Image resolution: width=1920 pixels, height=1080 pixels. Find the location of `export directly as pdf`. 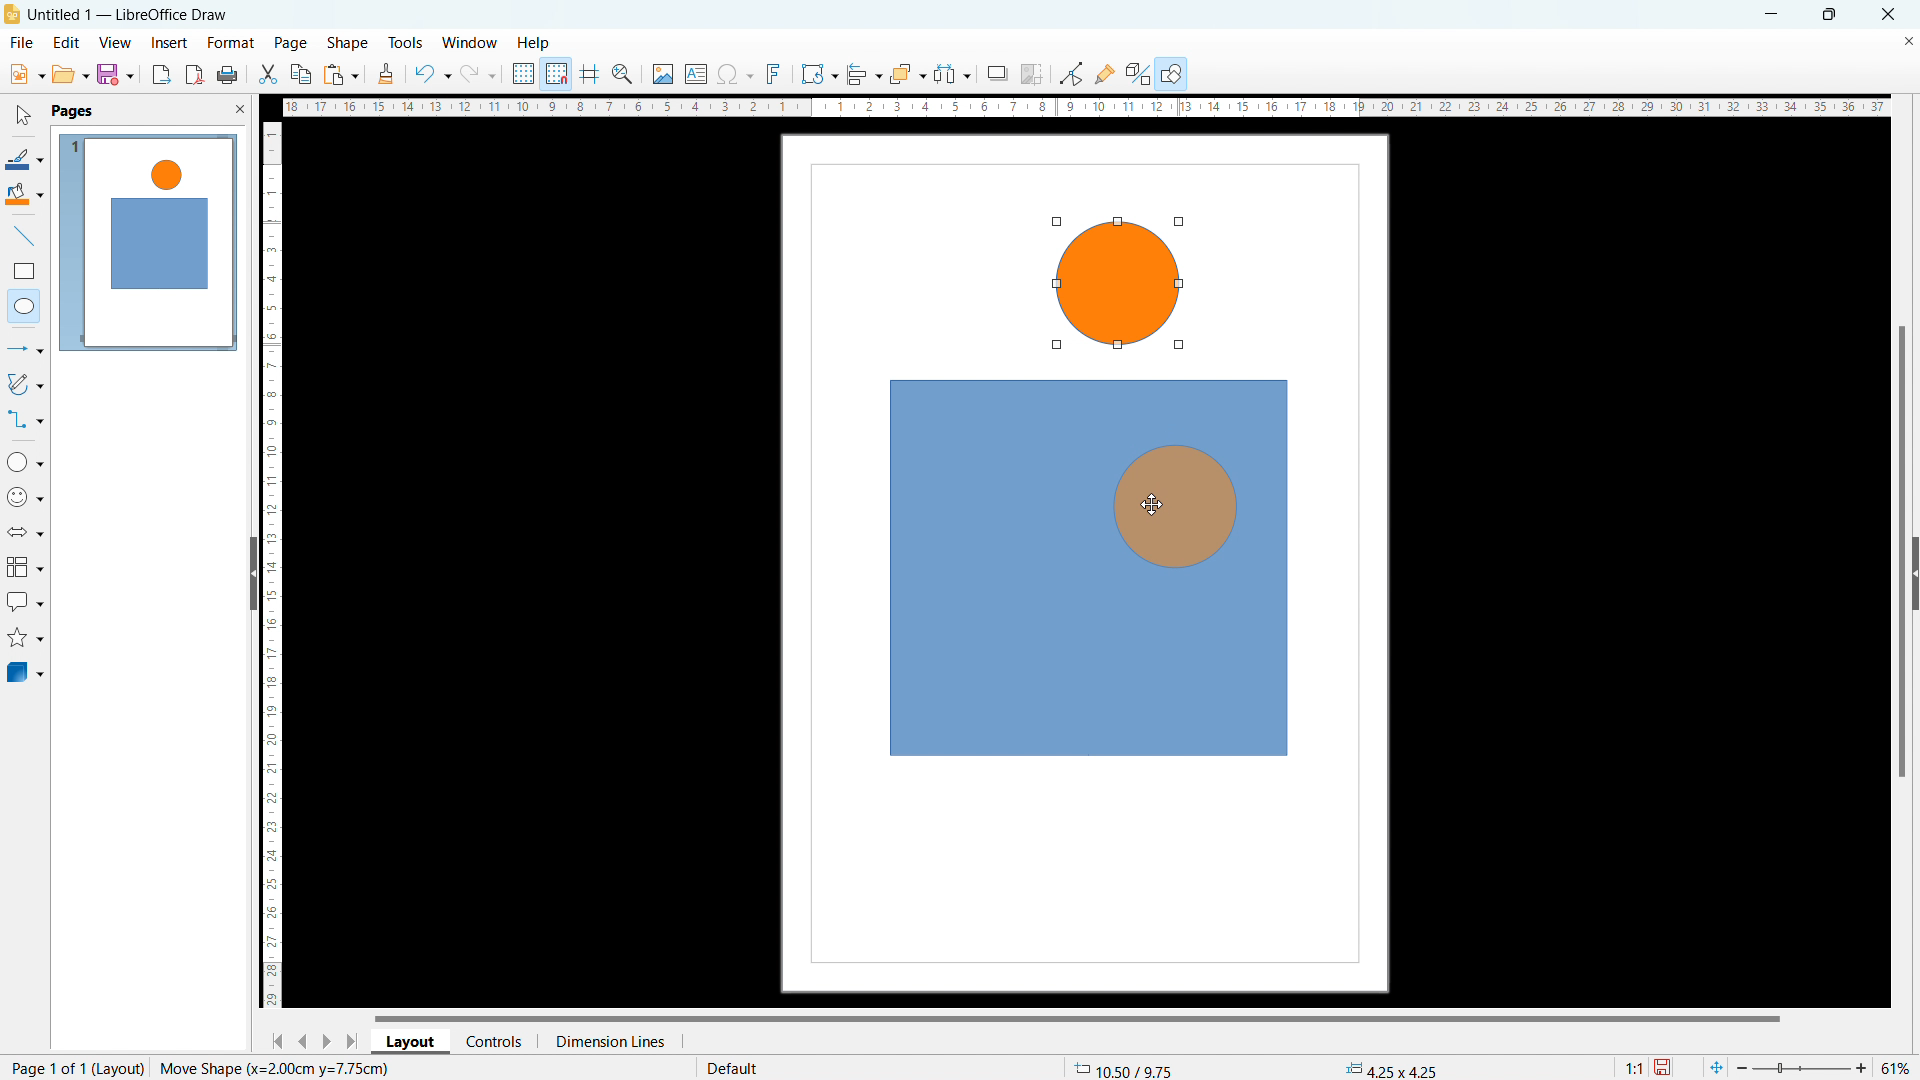

export directly as pdf is located at coordinates (194, 75).